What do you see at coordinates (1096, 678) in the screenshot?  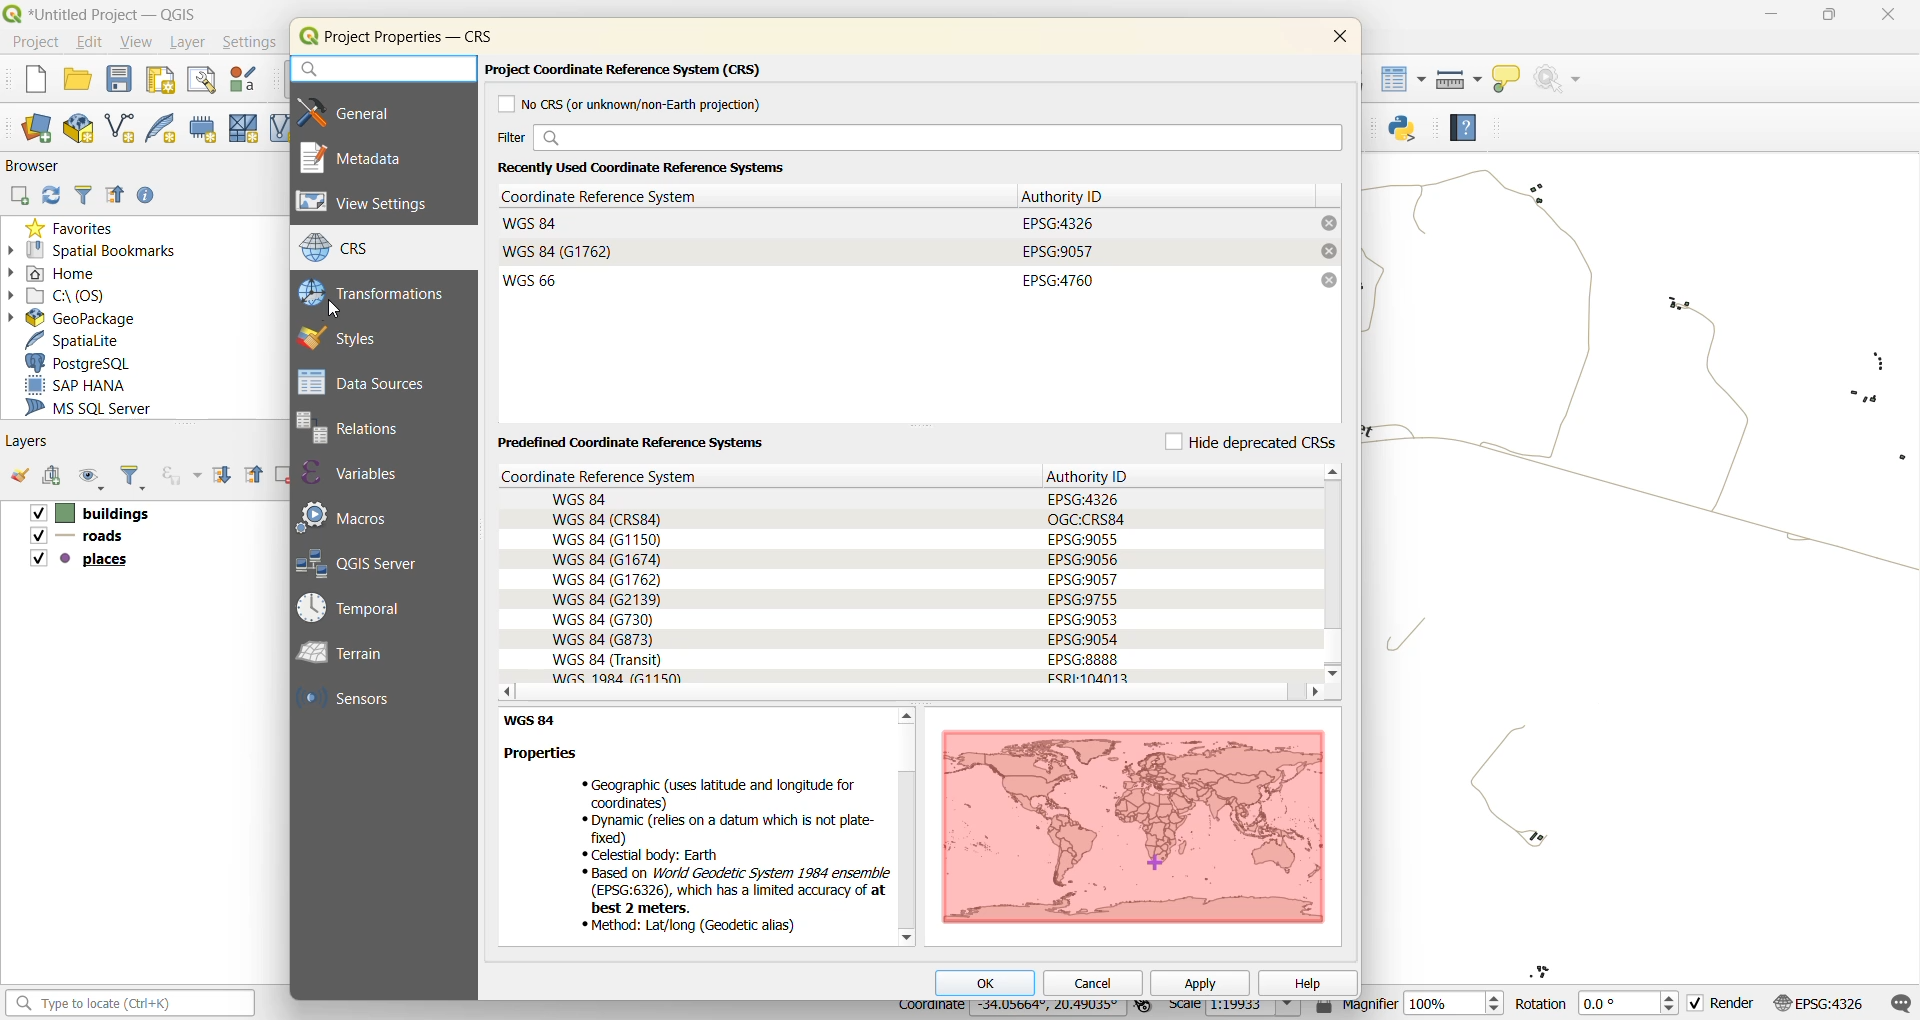 I see `ESRI-104013` at bounding box center [1096, 678].